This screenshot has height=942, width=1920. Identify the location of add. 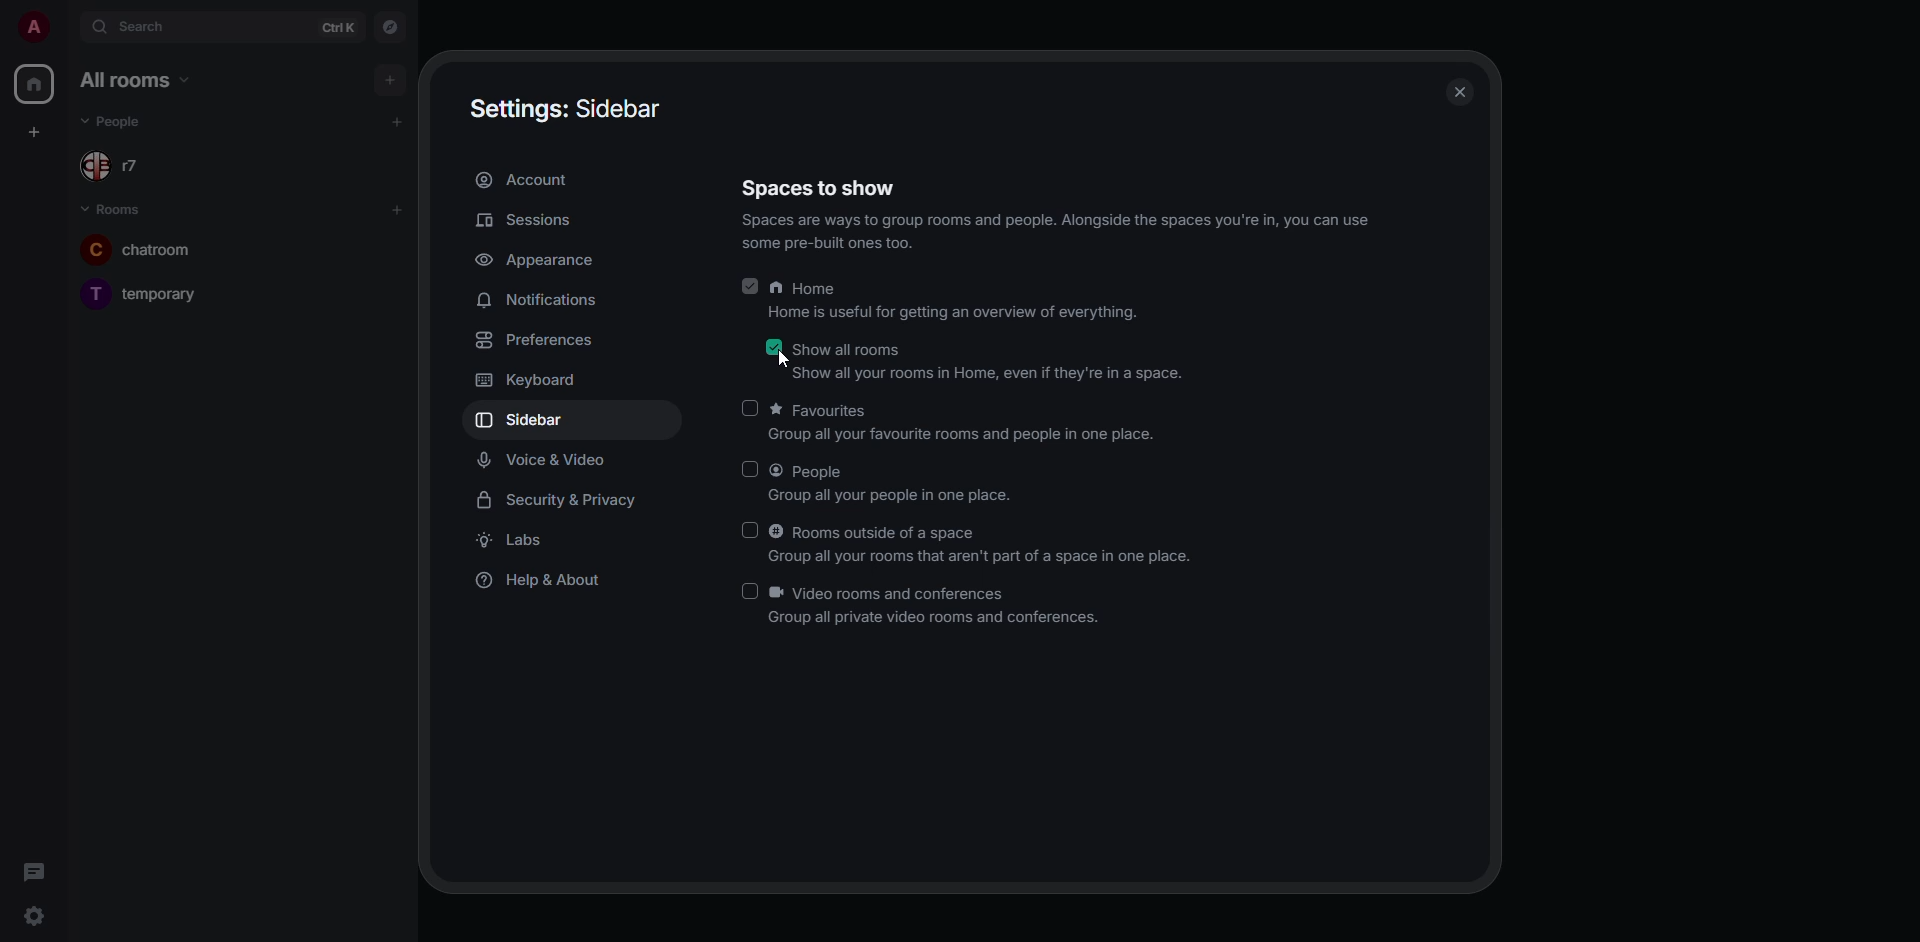
(397, 120).